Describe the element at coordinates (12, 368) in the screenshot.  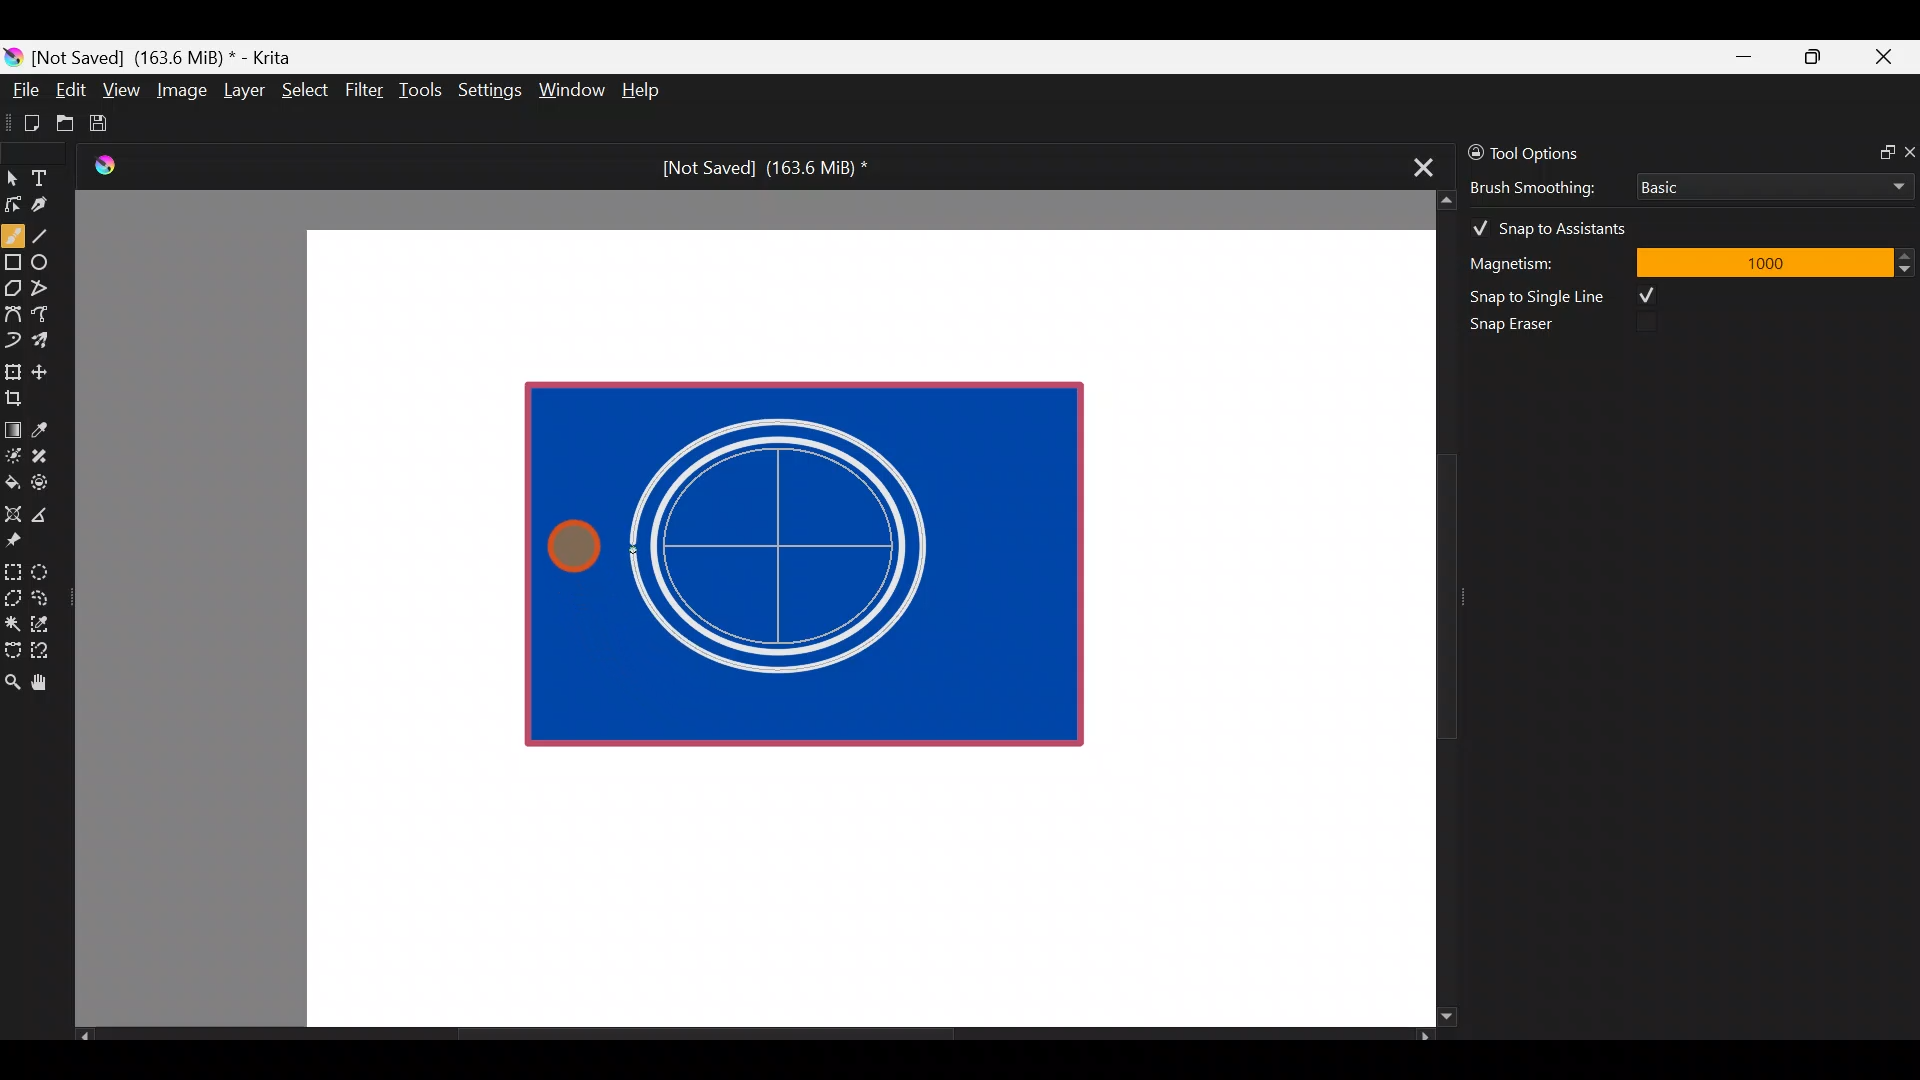
I see `Transform a layer/selection` at that location.